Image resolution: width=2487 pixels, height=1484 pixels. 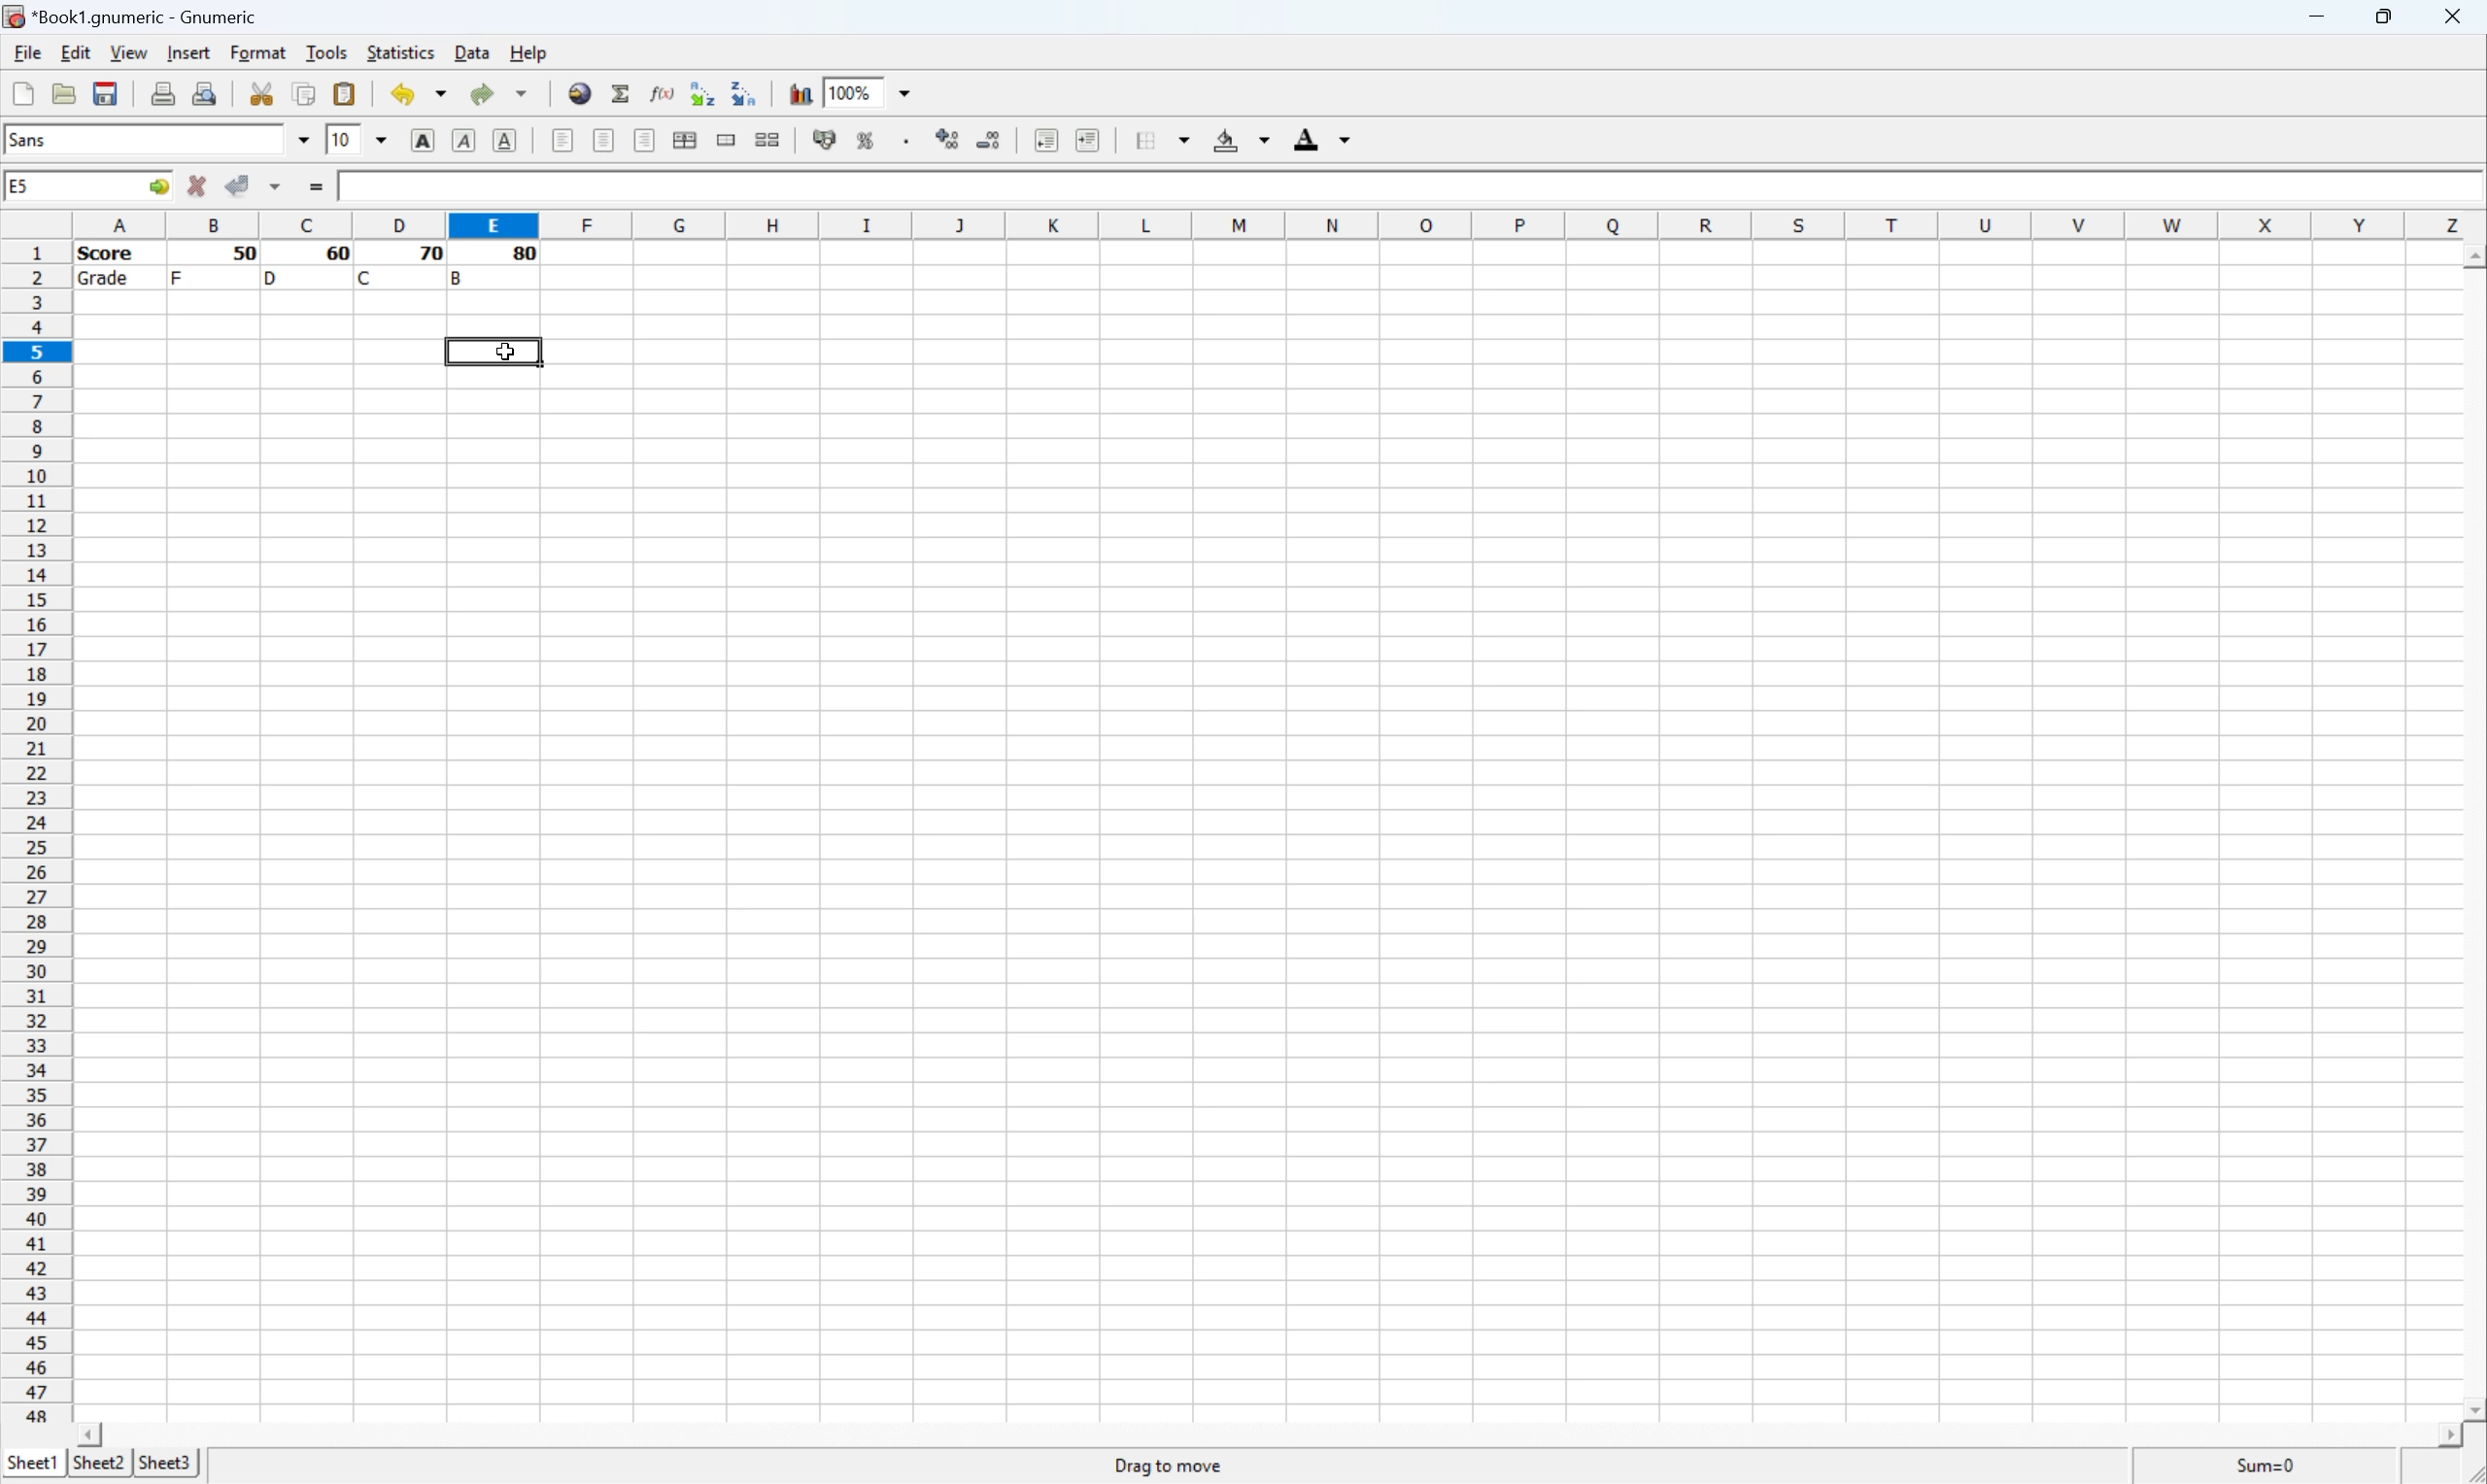 What do you see at coordinates (22, 187) in the screenshot?
I see `A1` at bounding box center [22, 187].